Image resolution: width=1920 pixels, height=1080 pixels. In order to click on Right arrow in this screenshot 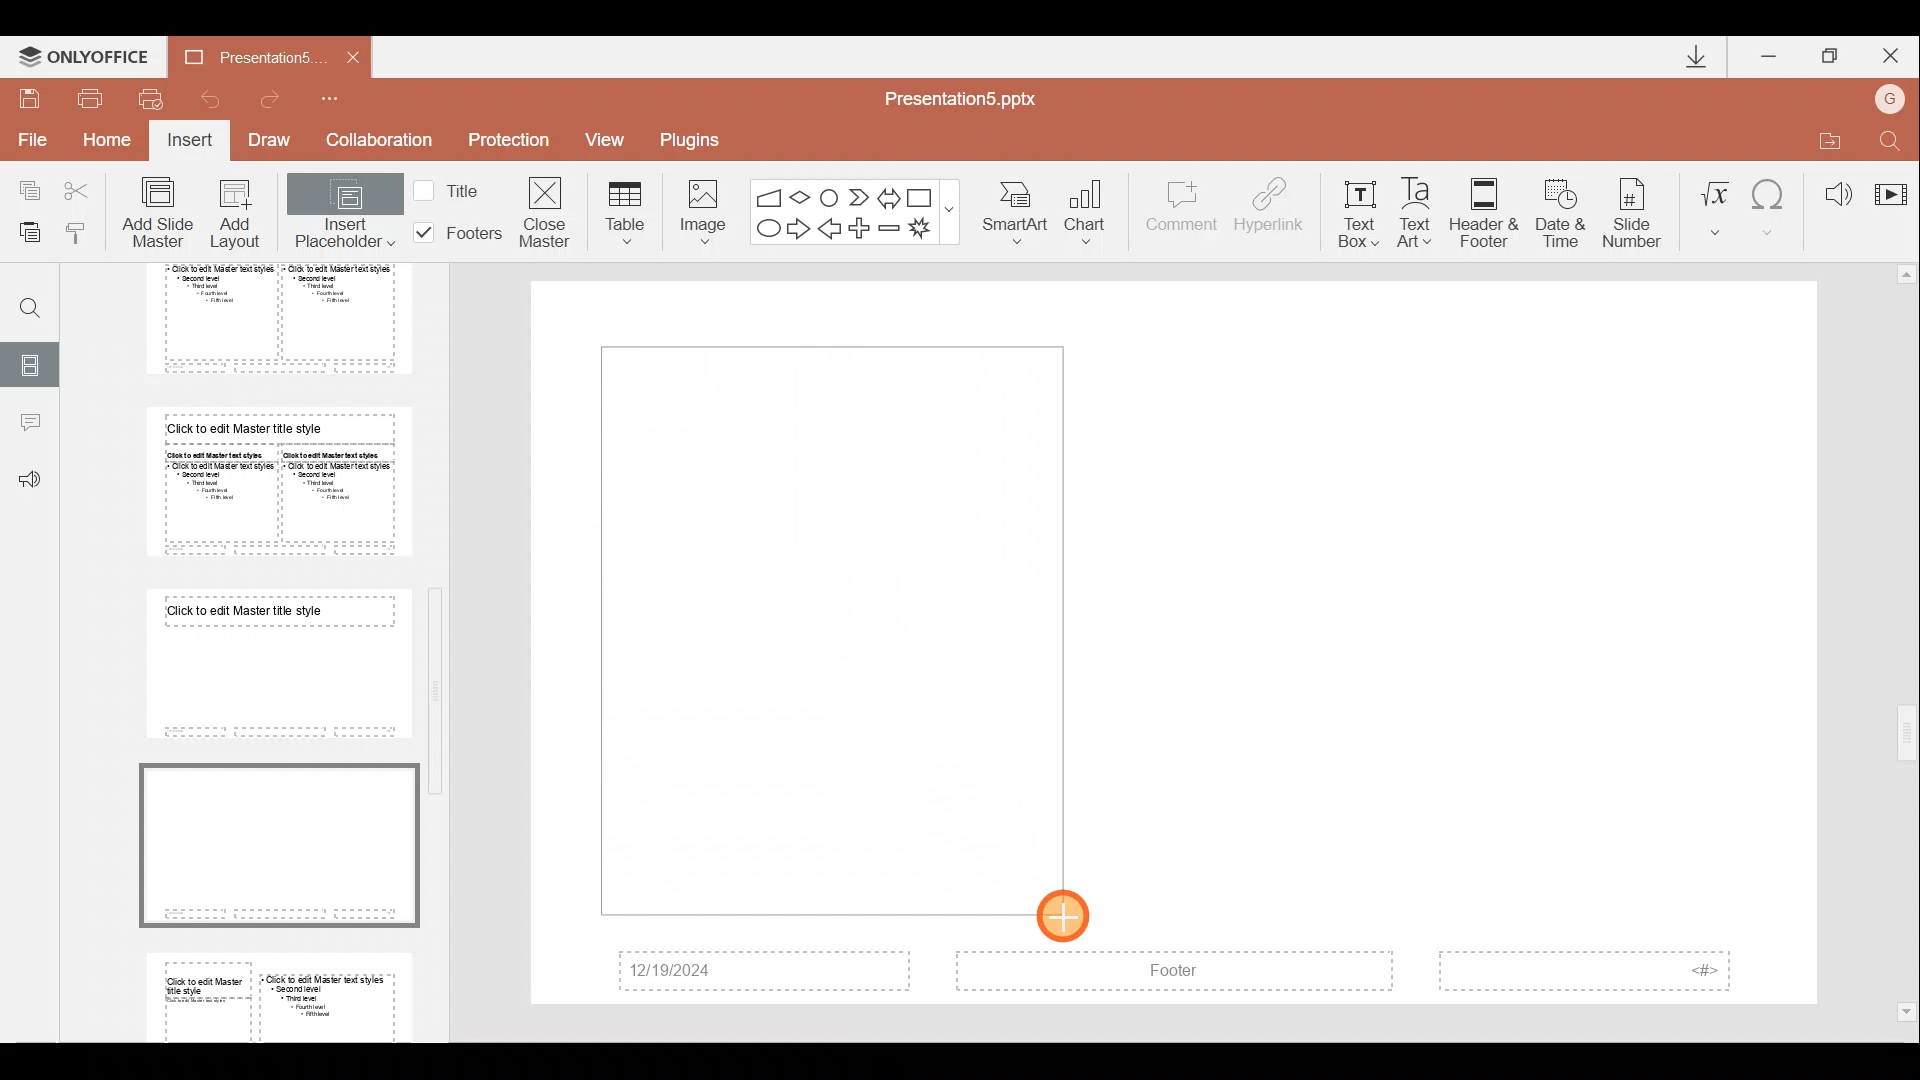, I will do `click(798, 230)`.